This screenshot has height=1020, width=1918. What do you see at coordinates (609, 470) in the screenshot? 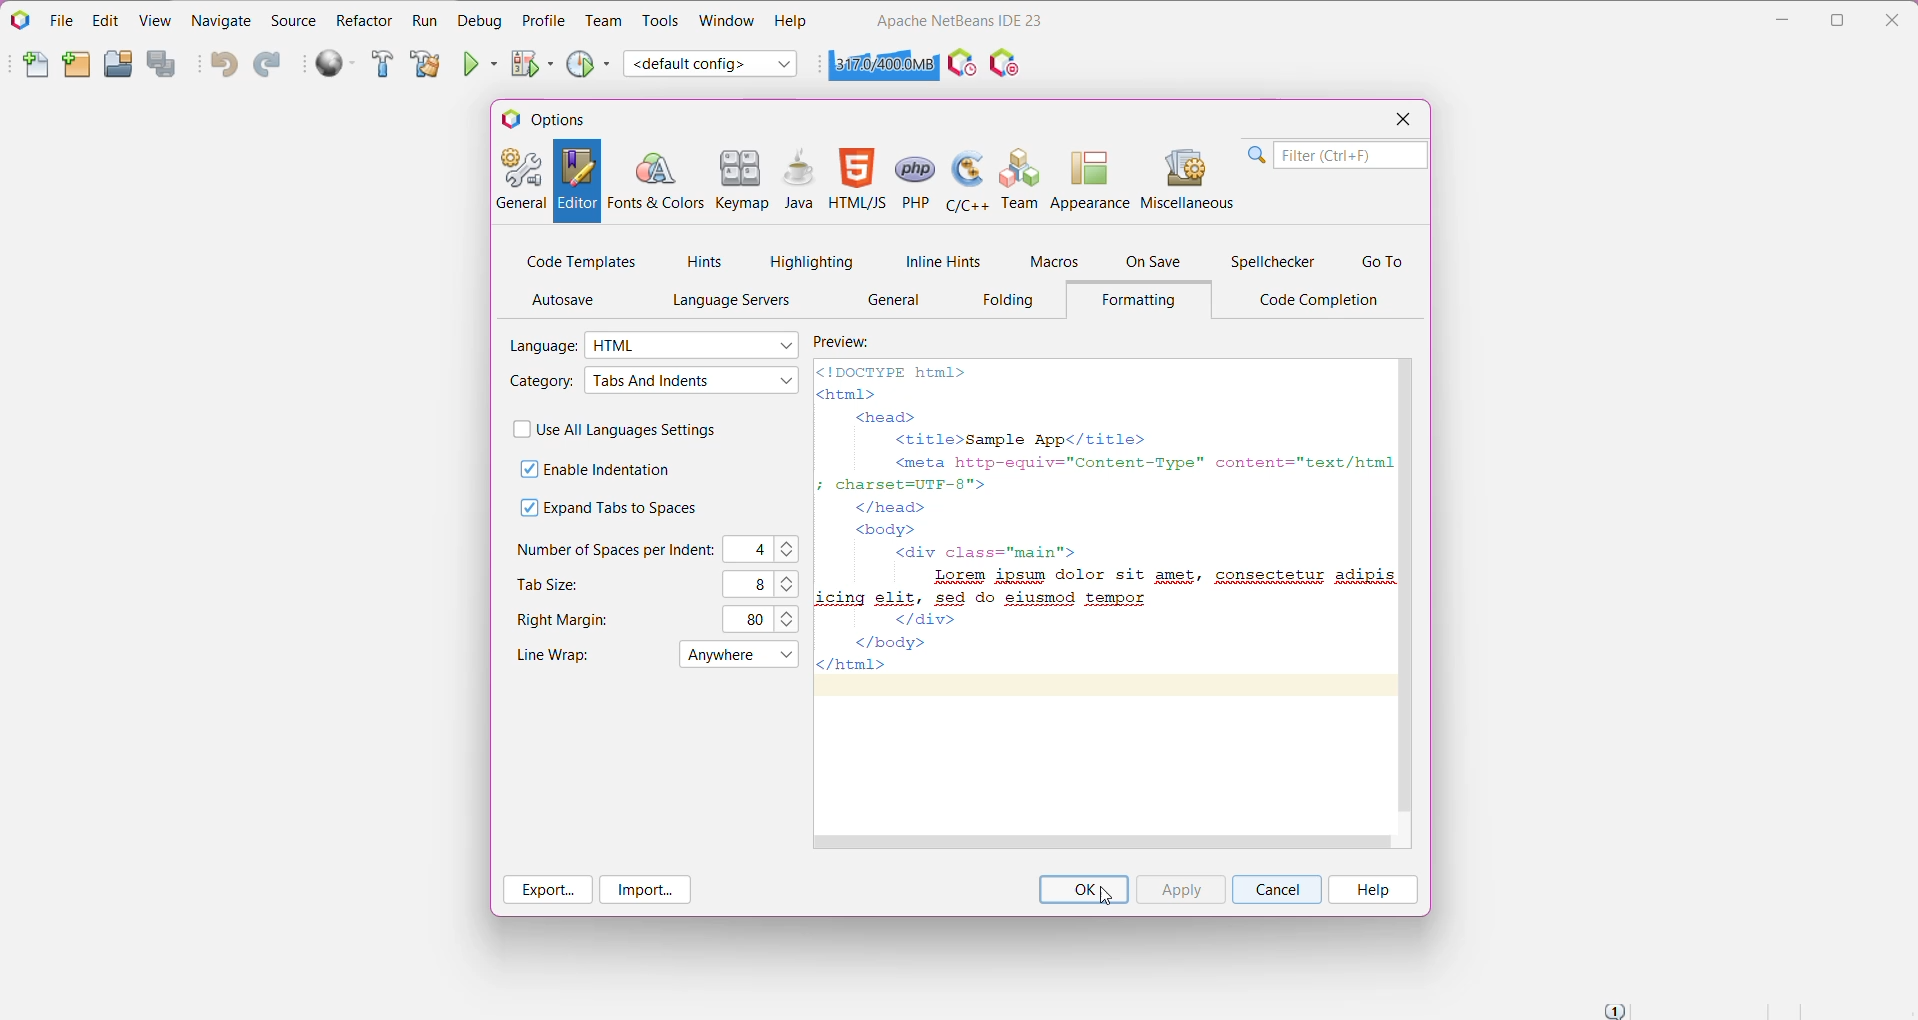
I see `Enable Indentation` at bounding box center [609, 470].